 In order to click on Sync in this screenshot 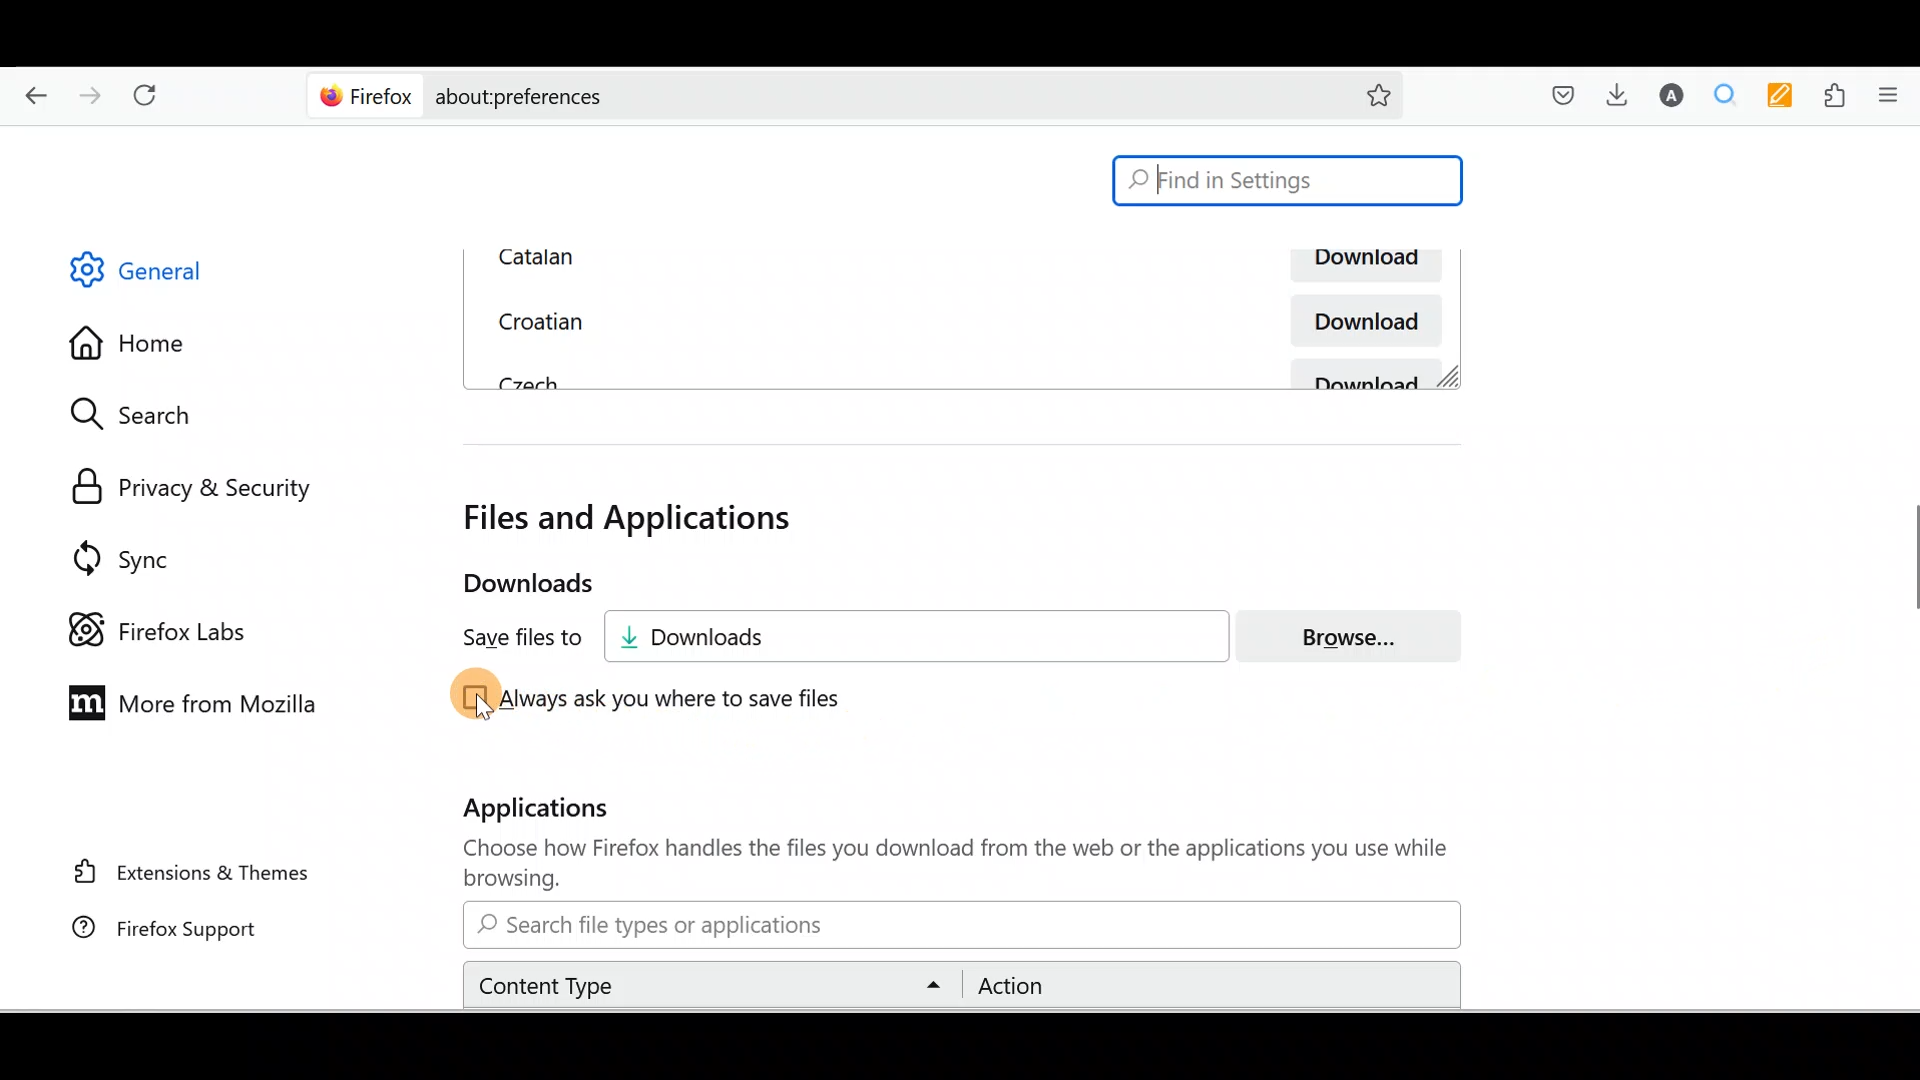, I will do `click(113, 551)`.